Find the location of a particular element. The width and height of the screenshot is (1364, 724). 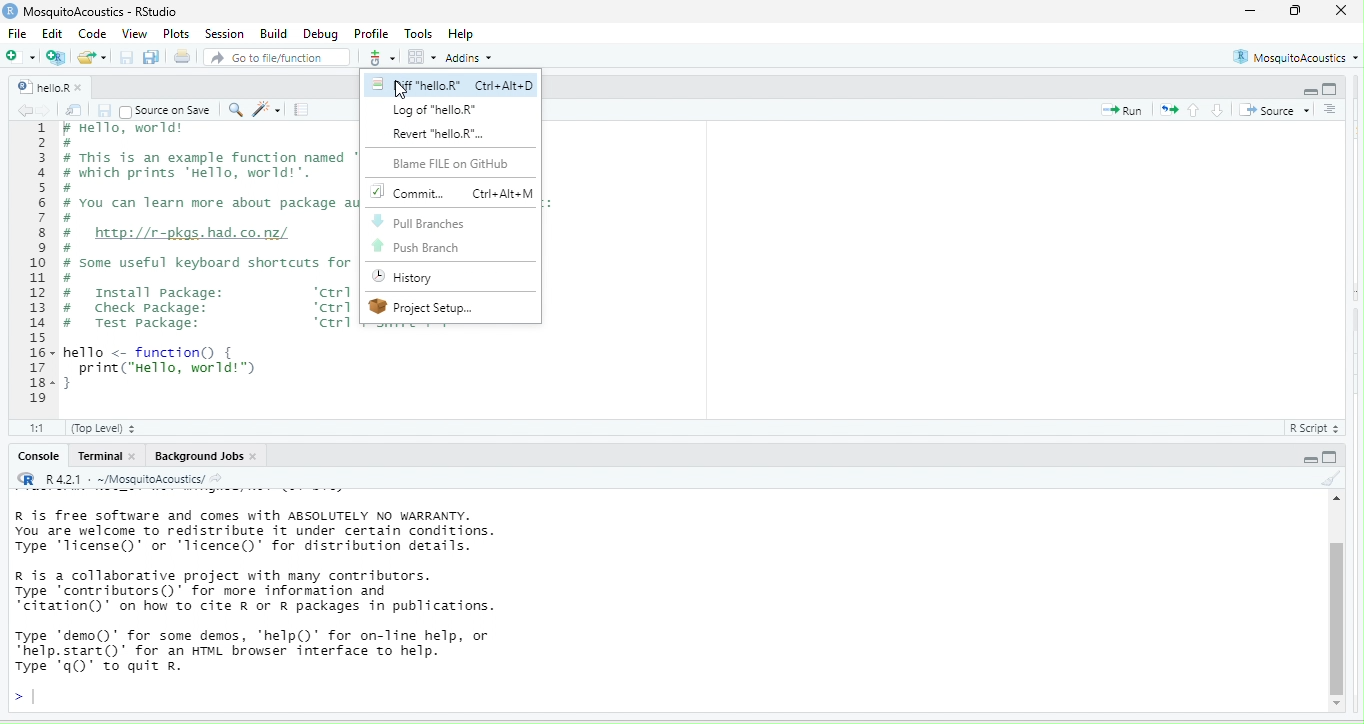

hide r script is located at coordinates (1311, 459).